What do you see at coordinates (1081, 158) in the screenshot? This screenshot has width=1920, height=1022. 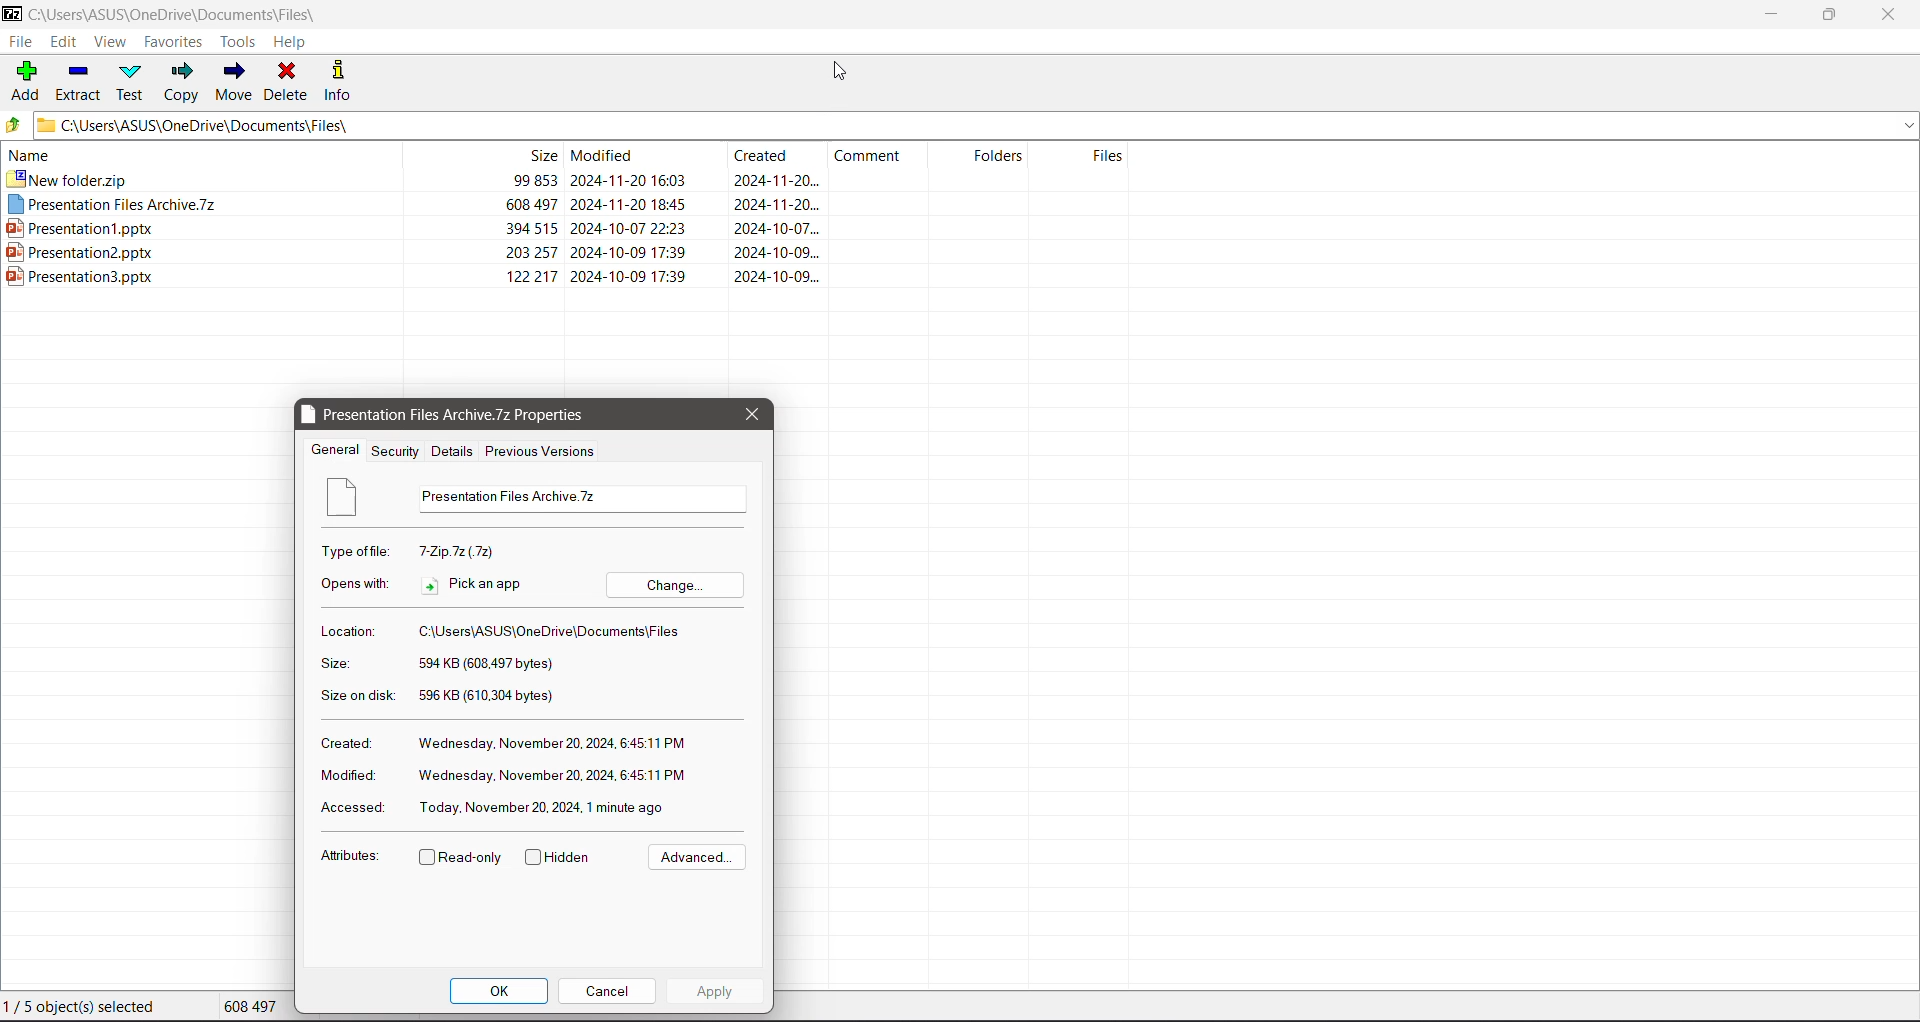 I see `Files` at bounding box center [1081, 158].